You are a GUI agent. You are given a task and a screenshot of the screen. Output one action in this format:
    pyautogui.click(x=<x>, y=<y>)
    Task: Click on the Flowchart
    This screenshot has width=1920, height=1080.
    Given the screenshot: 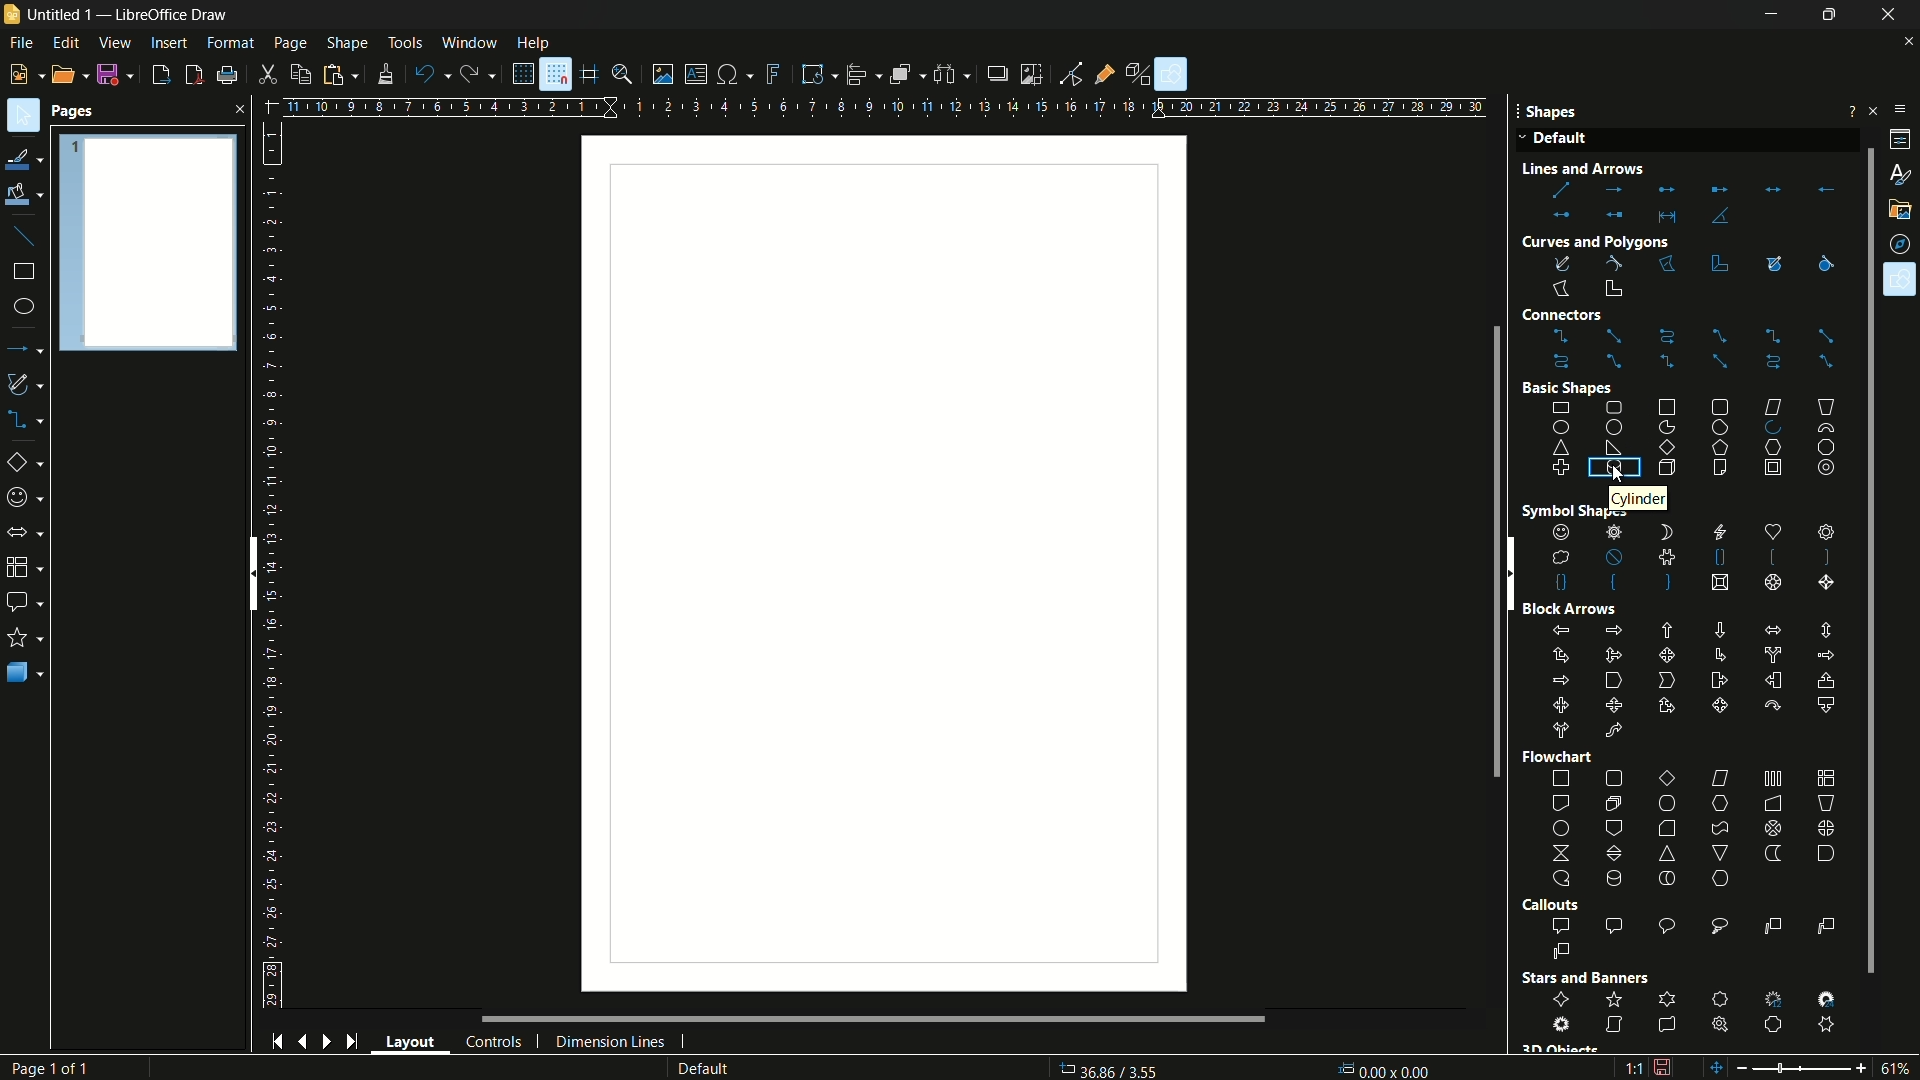 What is the action you would take?
    pyautogui.click(x=1560, y=757)
    